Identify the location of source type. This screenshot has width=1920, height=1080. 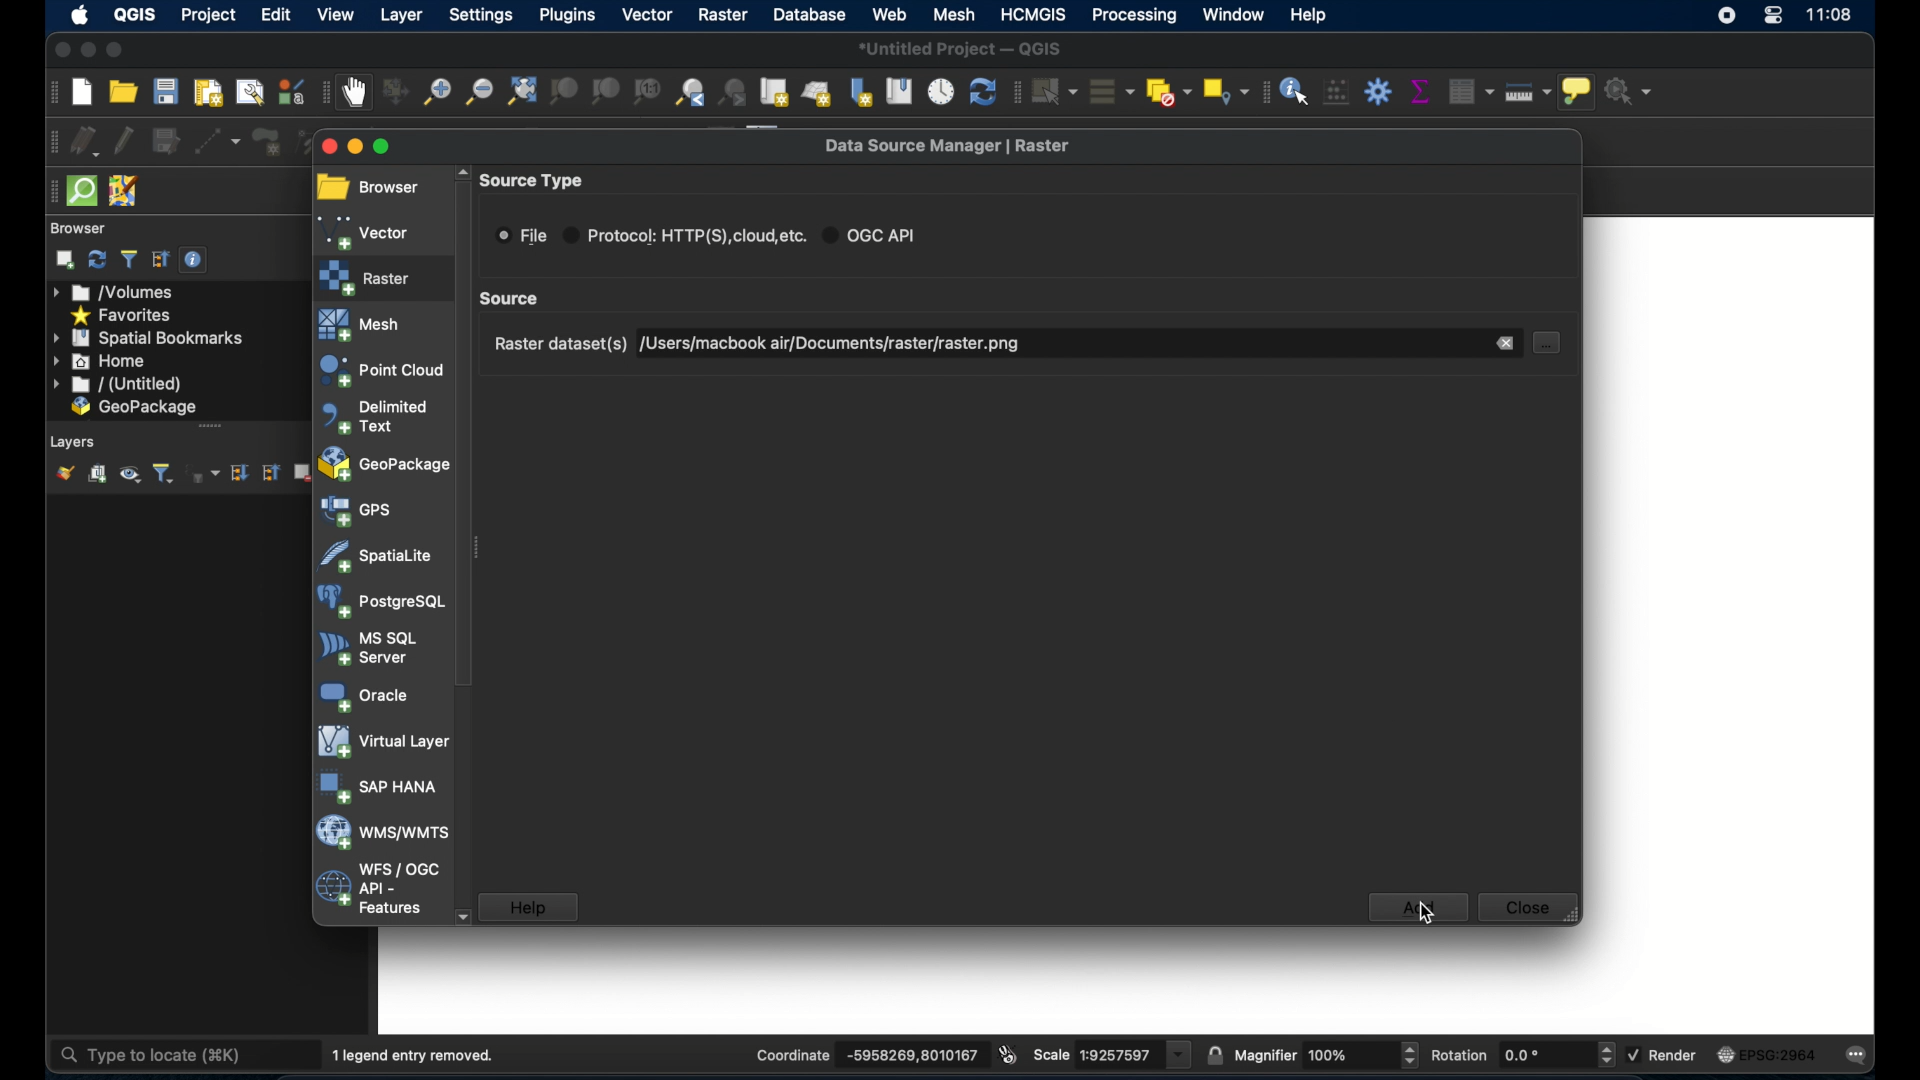
(535, 178).